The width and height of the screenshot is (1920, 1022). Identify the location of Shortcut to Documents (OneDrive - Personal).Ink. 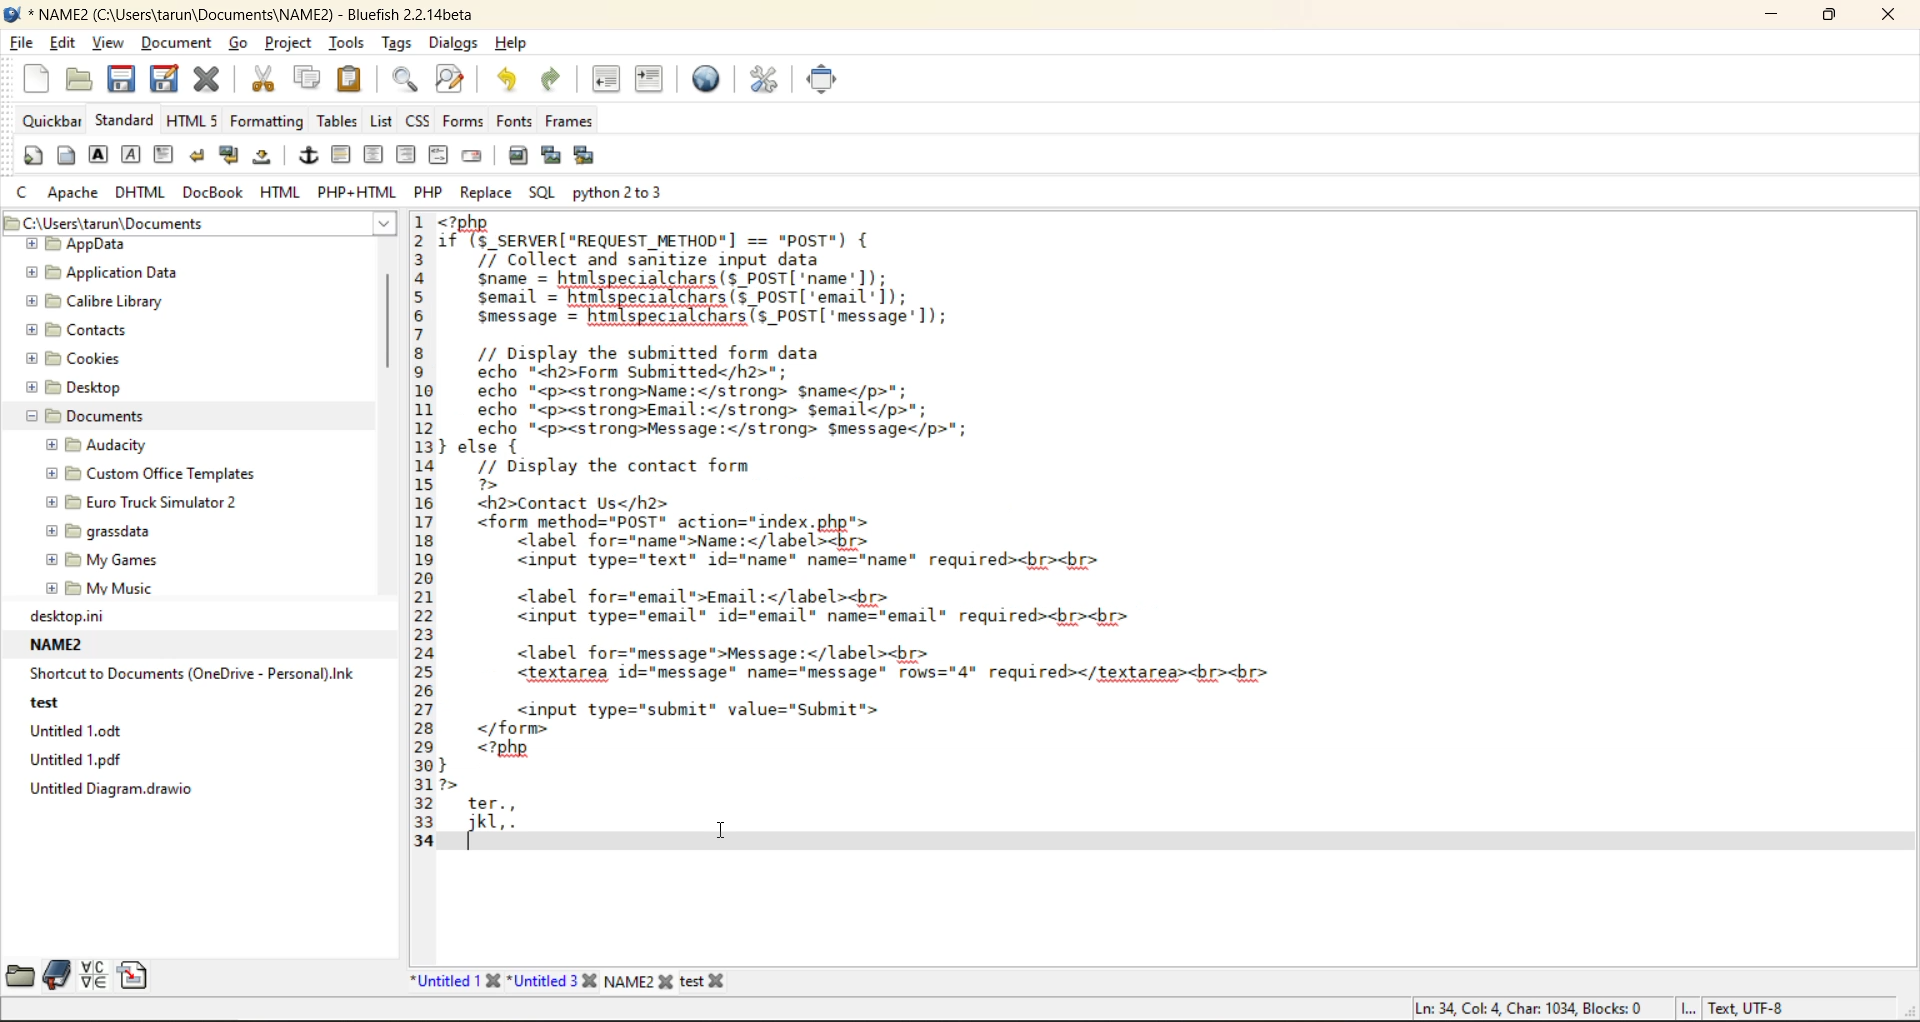
(190, 675).